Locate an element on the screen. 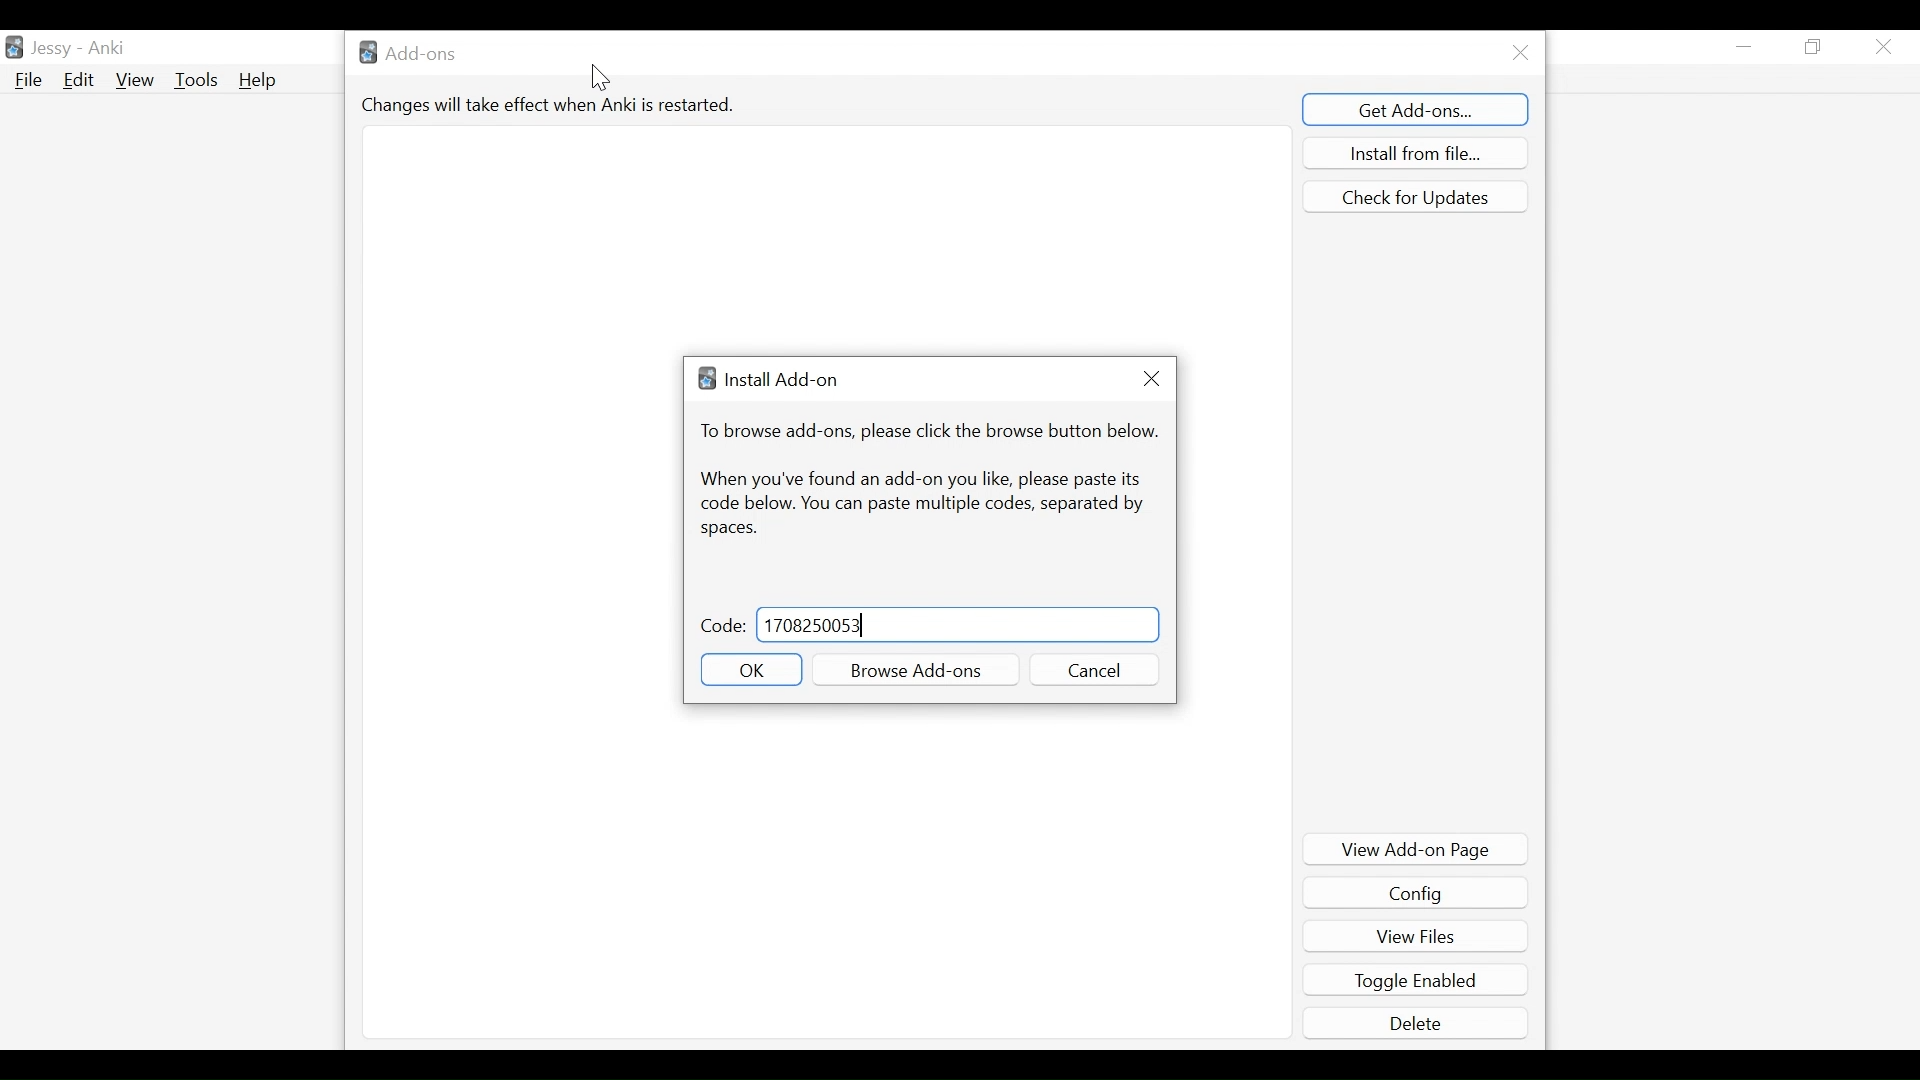  Close is located at coordinates (1883, 48).